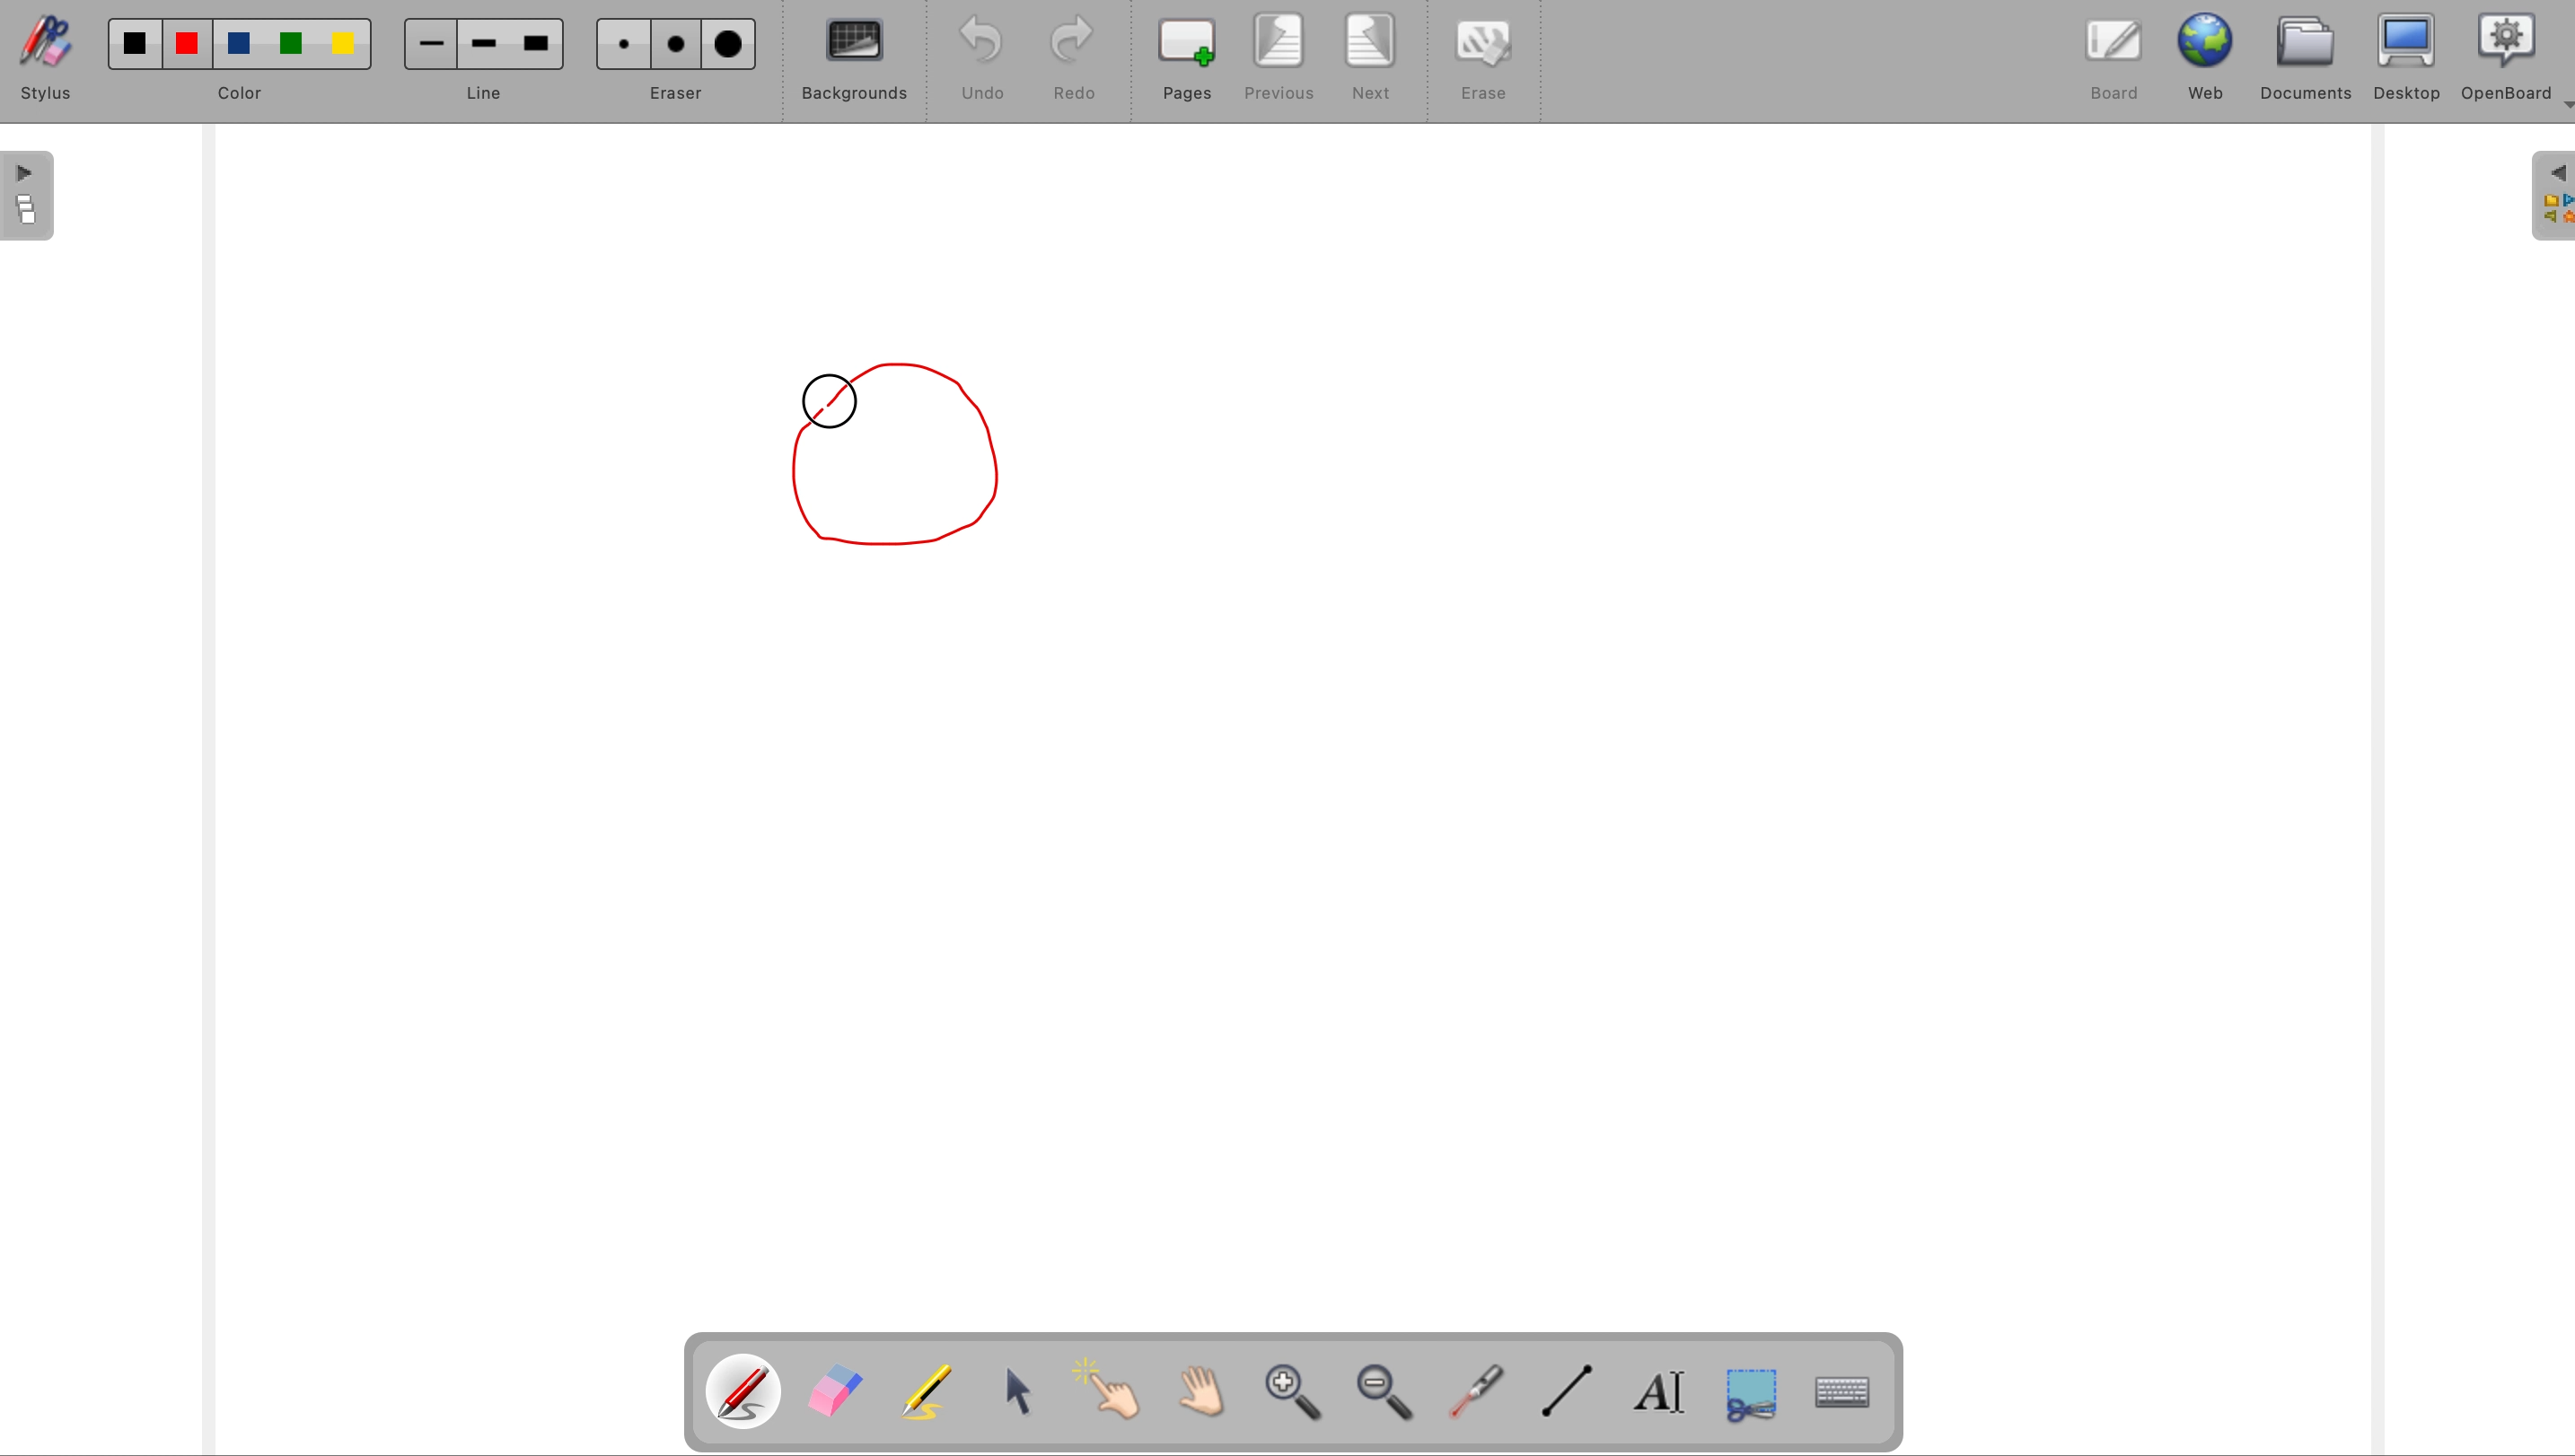 This screenshot has width=2575, height=1456. I want to click on visual laser pointer, so click(1478, 1395).